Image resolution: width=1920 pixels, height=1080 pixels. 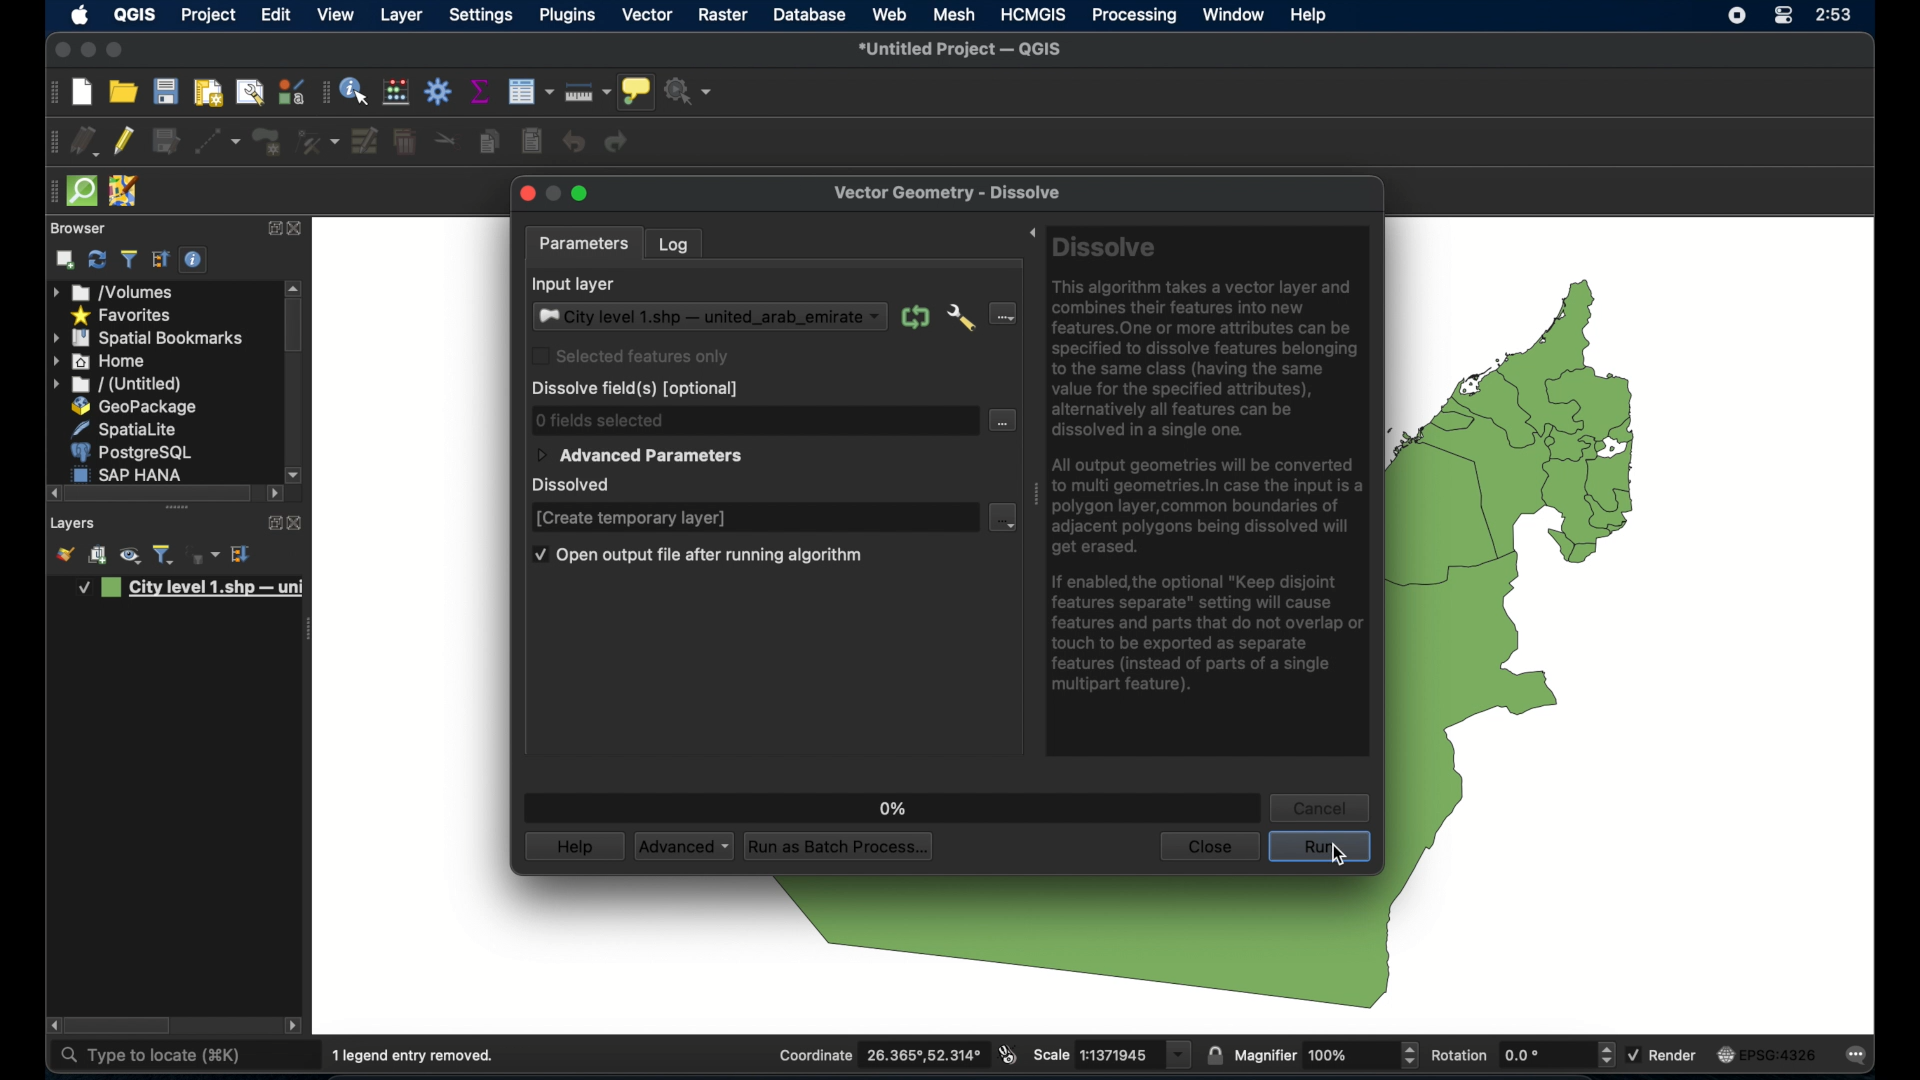 I want to click on scale, so click(x=1111, y=1055).